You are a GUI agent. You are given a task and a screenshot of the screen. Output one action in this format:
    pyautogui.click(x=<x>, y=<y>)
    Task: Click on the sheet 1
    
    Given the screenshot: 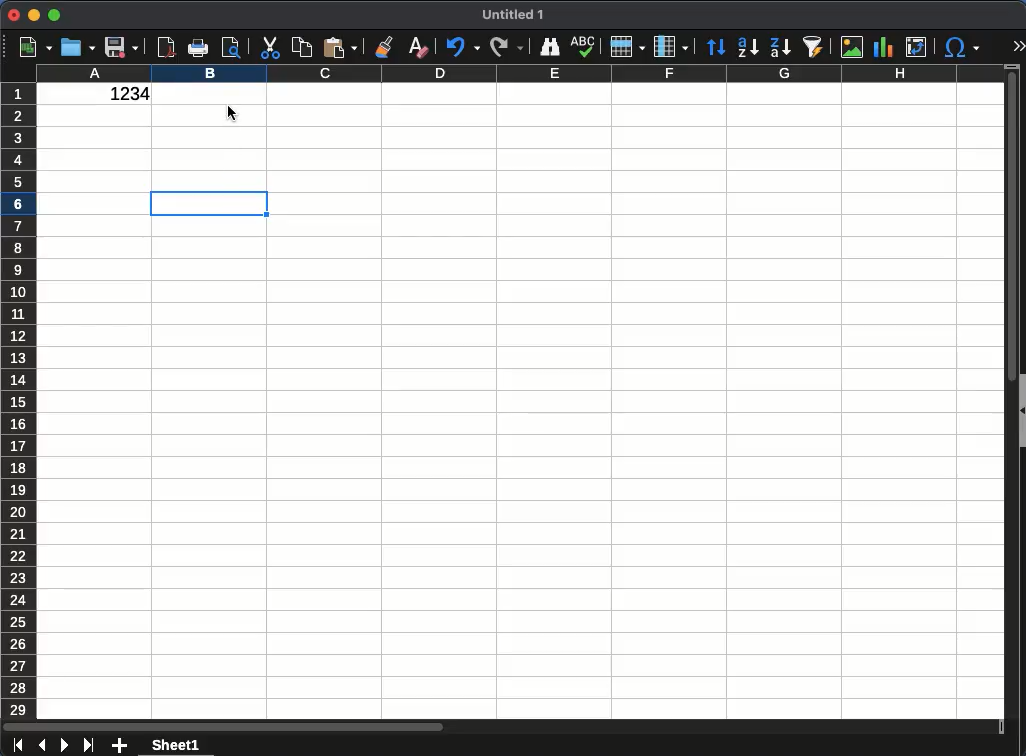 What is the action you would take?
    pyautogui.click(x=175, y=746)
    